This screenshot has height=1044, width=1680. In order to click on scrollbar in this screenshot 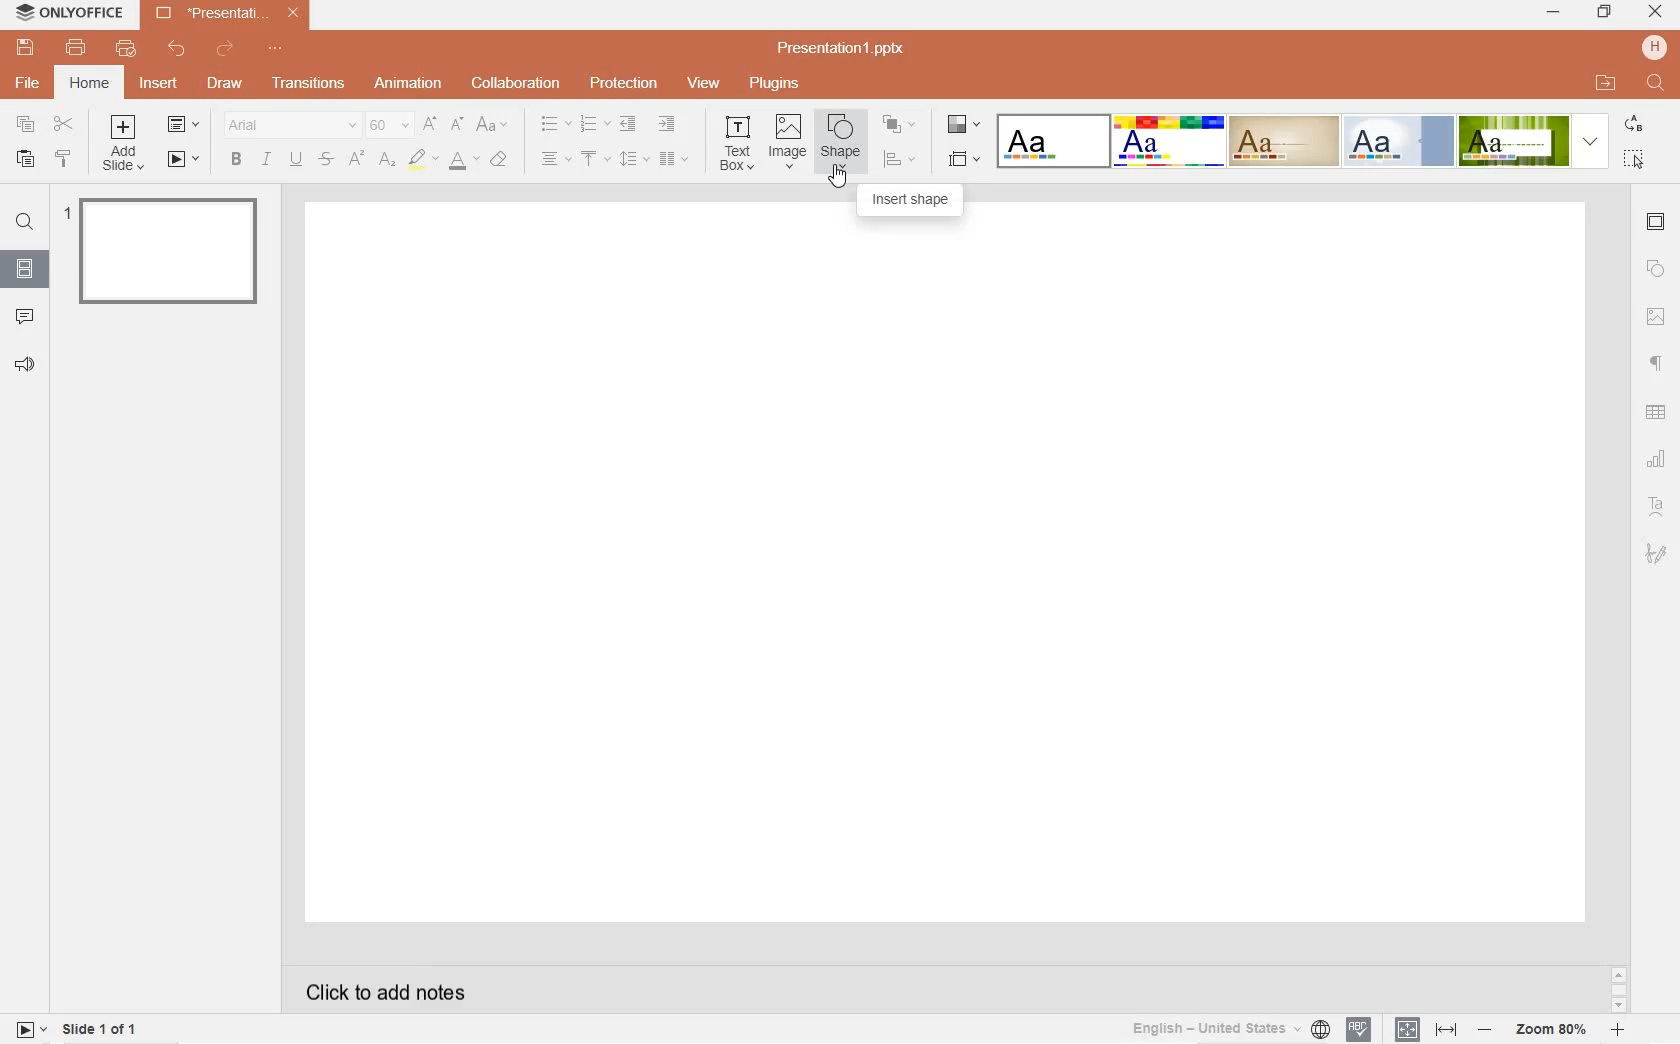, I will do `click(1617, 989)`.